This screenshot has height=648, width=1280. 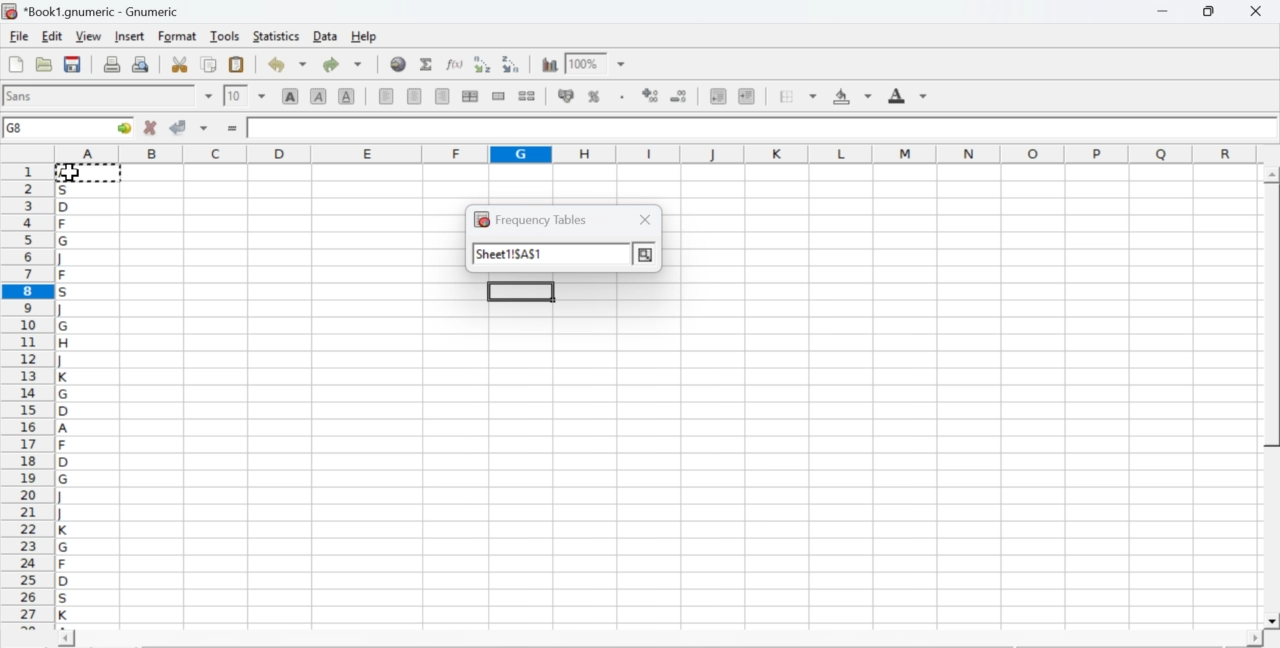 I want to click on Set the format of the selected cells to include a thousands separator, so click(x=620, y=97).